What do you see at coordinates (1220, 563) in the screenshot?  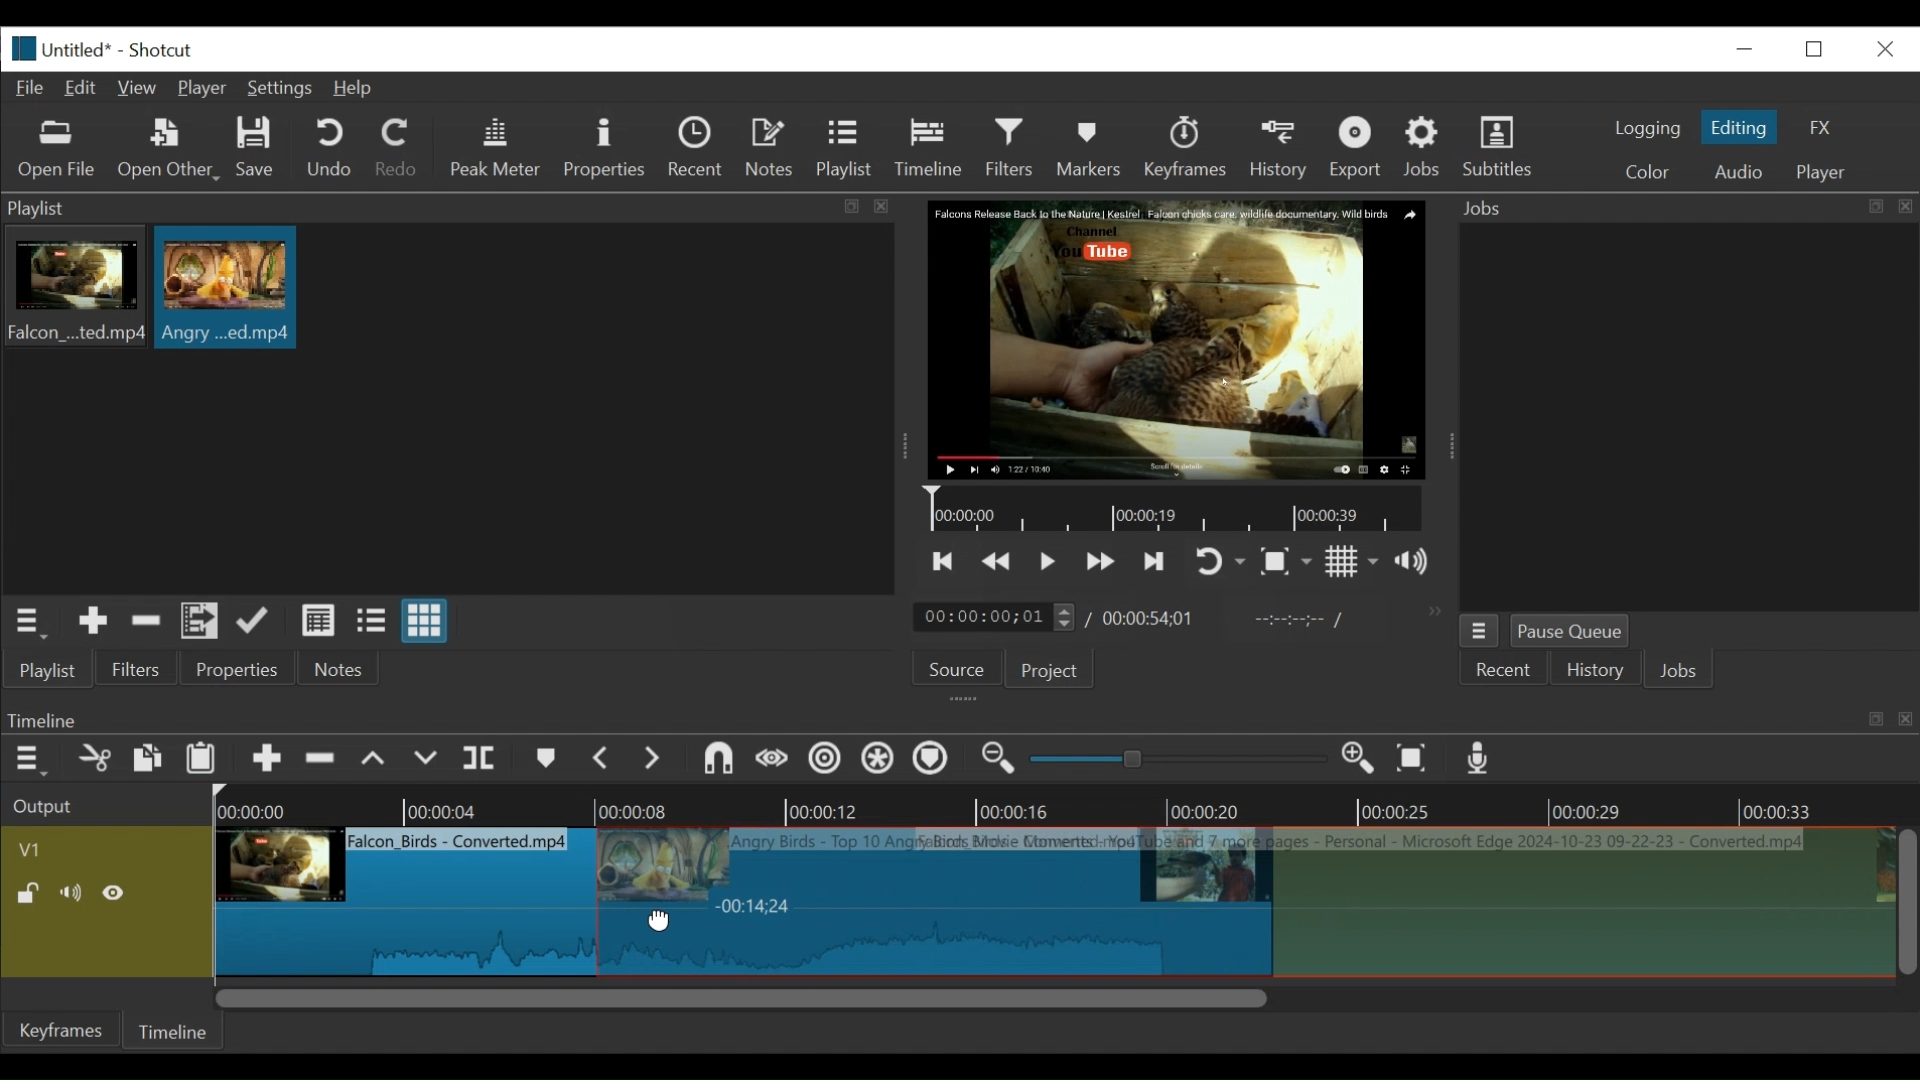 I see `toggle player looping` at bounding box center [1220, 563].